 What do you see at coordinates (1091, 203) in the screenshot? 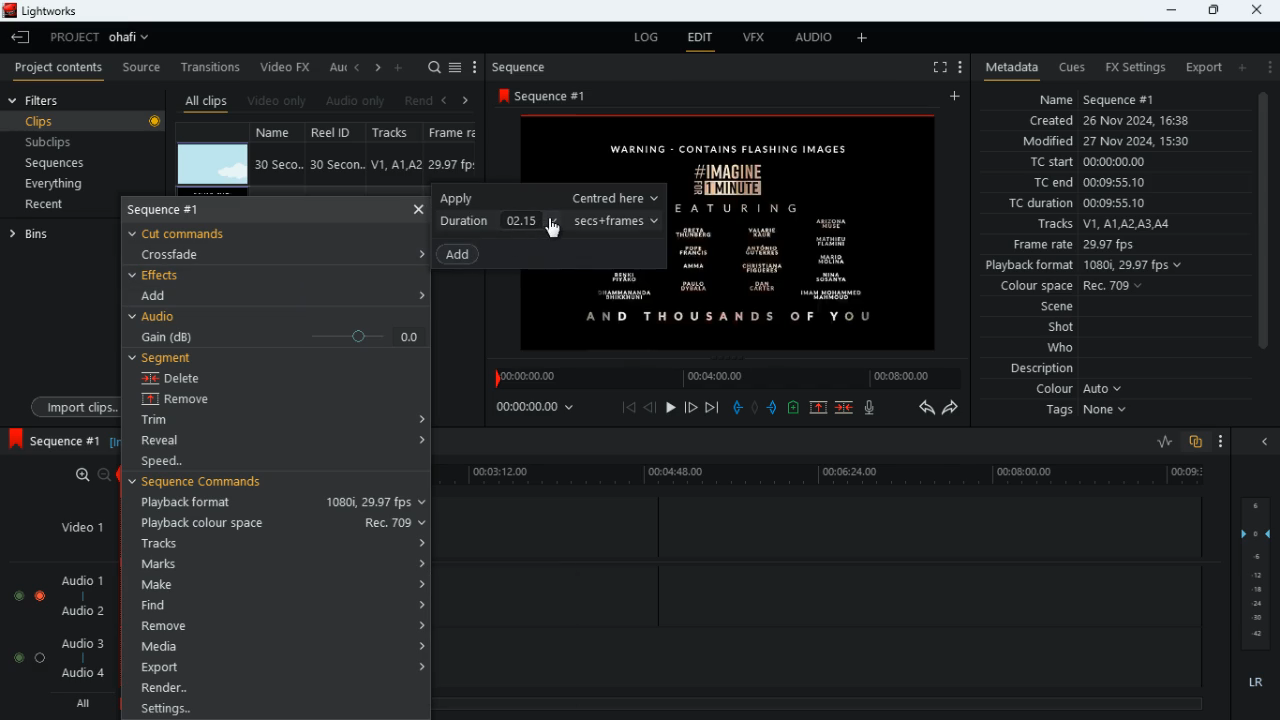
I see `tc duration` at bounding box center [1091, 203].